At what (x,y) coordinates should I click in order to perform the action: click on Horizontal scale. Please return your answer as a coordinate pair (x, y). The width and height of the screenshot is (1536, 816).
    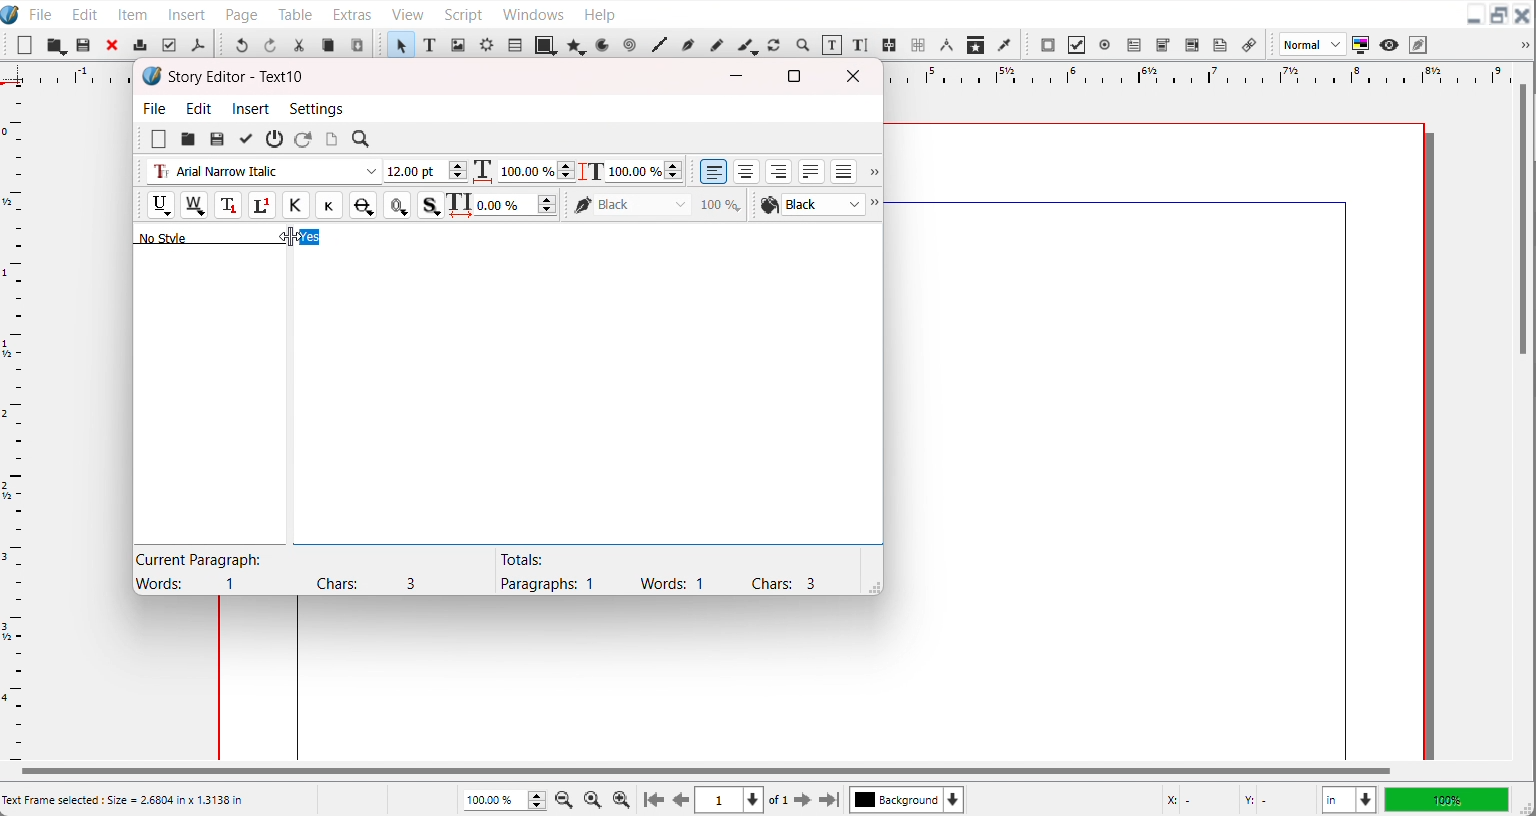
    Looking at the image, I should click on (1192, 74).